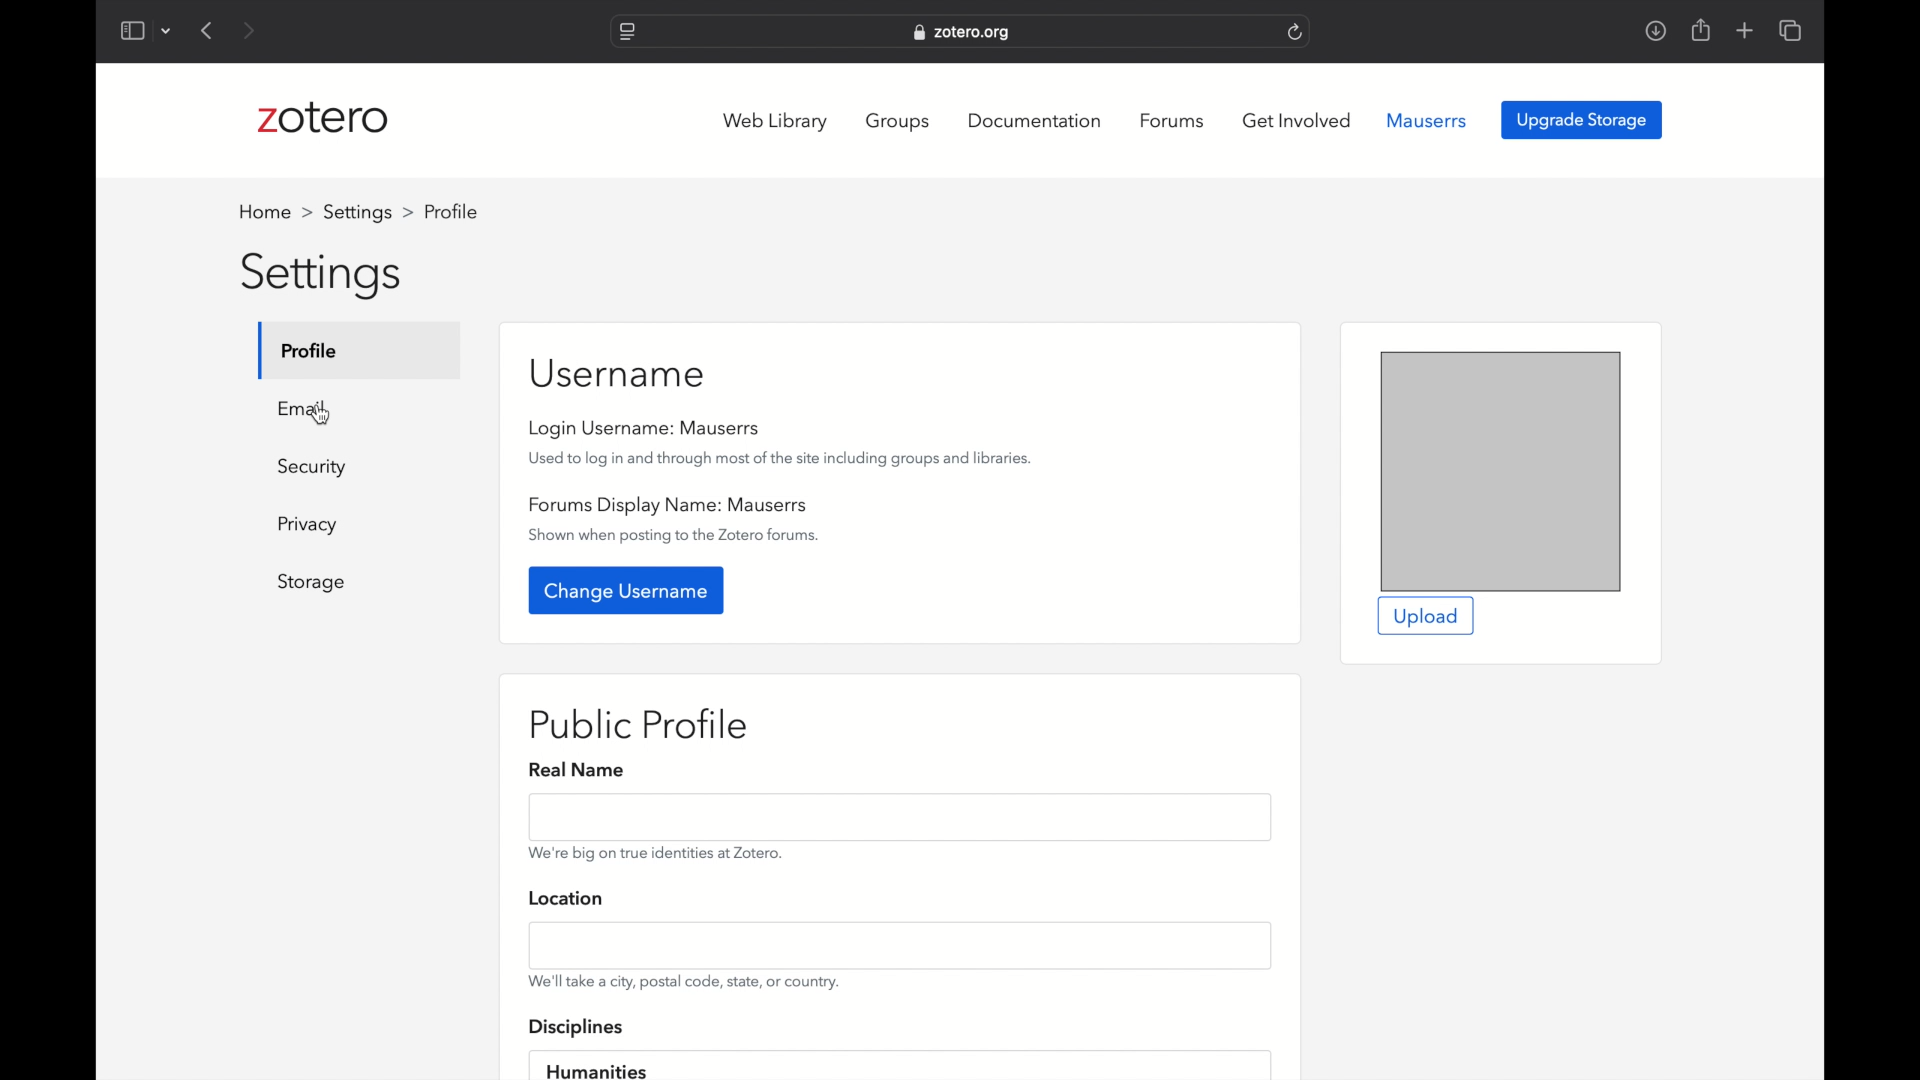  I want to click on get involved, so click(1297, 121).